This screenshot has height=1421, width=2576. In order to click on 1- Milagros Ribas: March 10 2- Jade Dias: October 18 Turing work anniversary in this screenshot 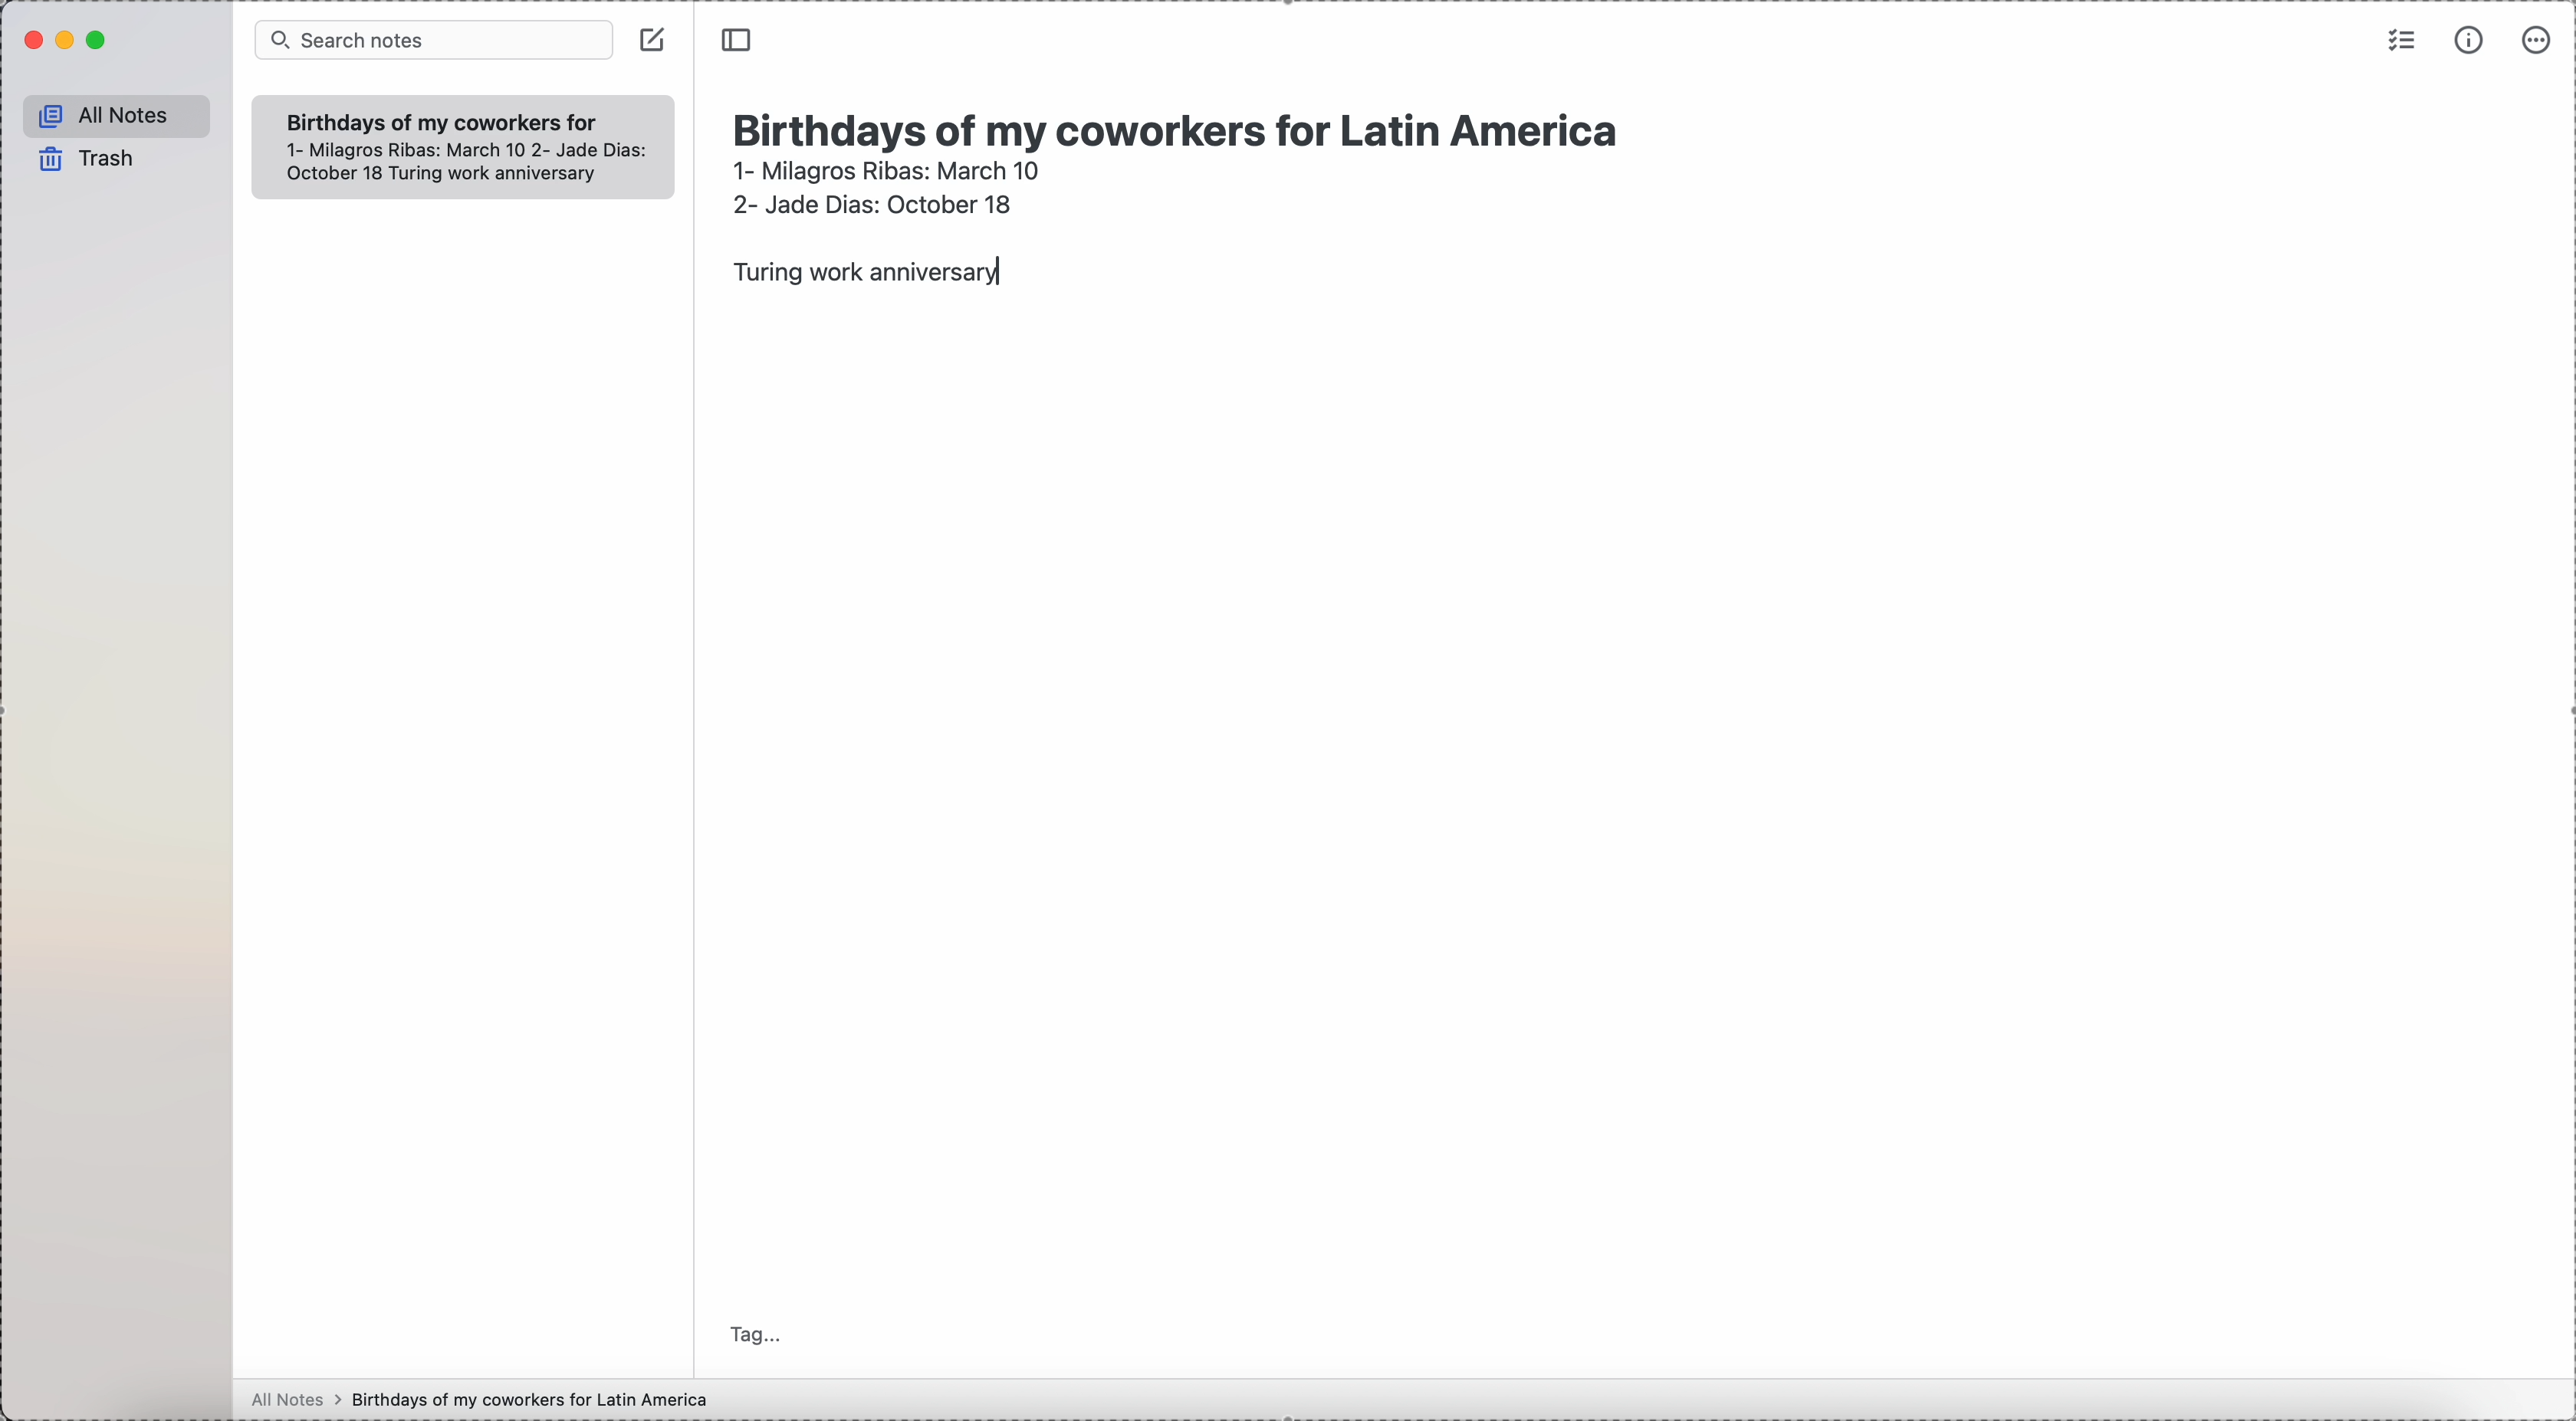, I will do `click(453, 163)`.